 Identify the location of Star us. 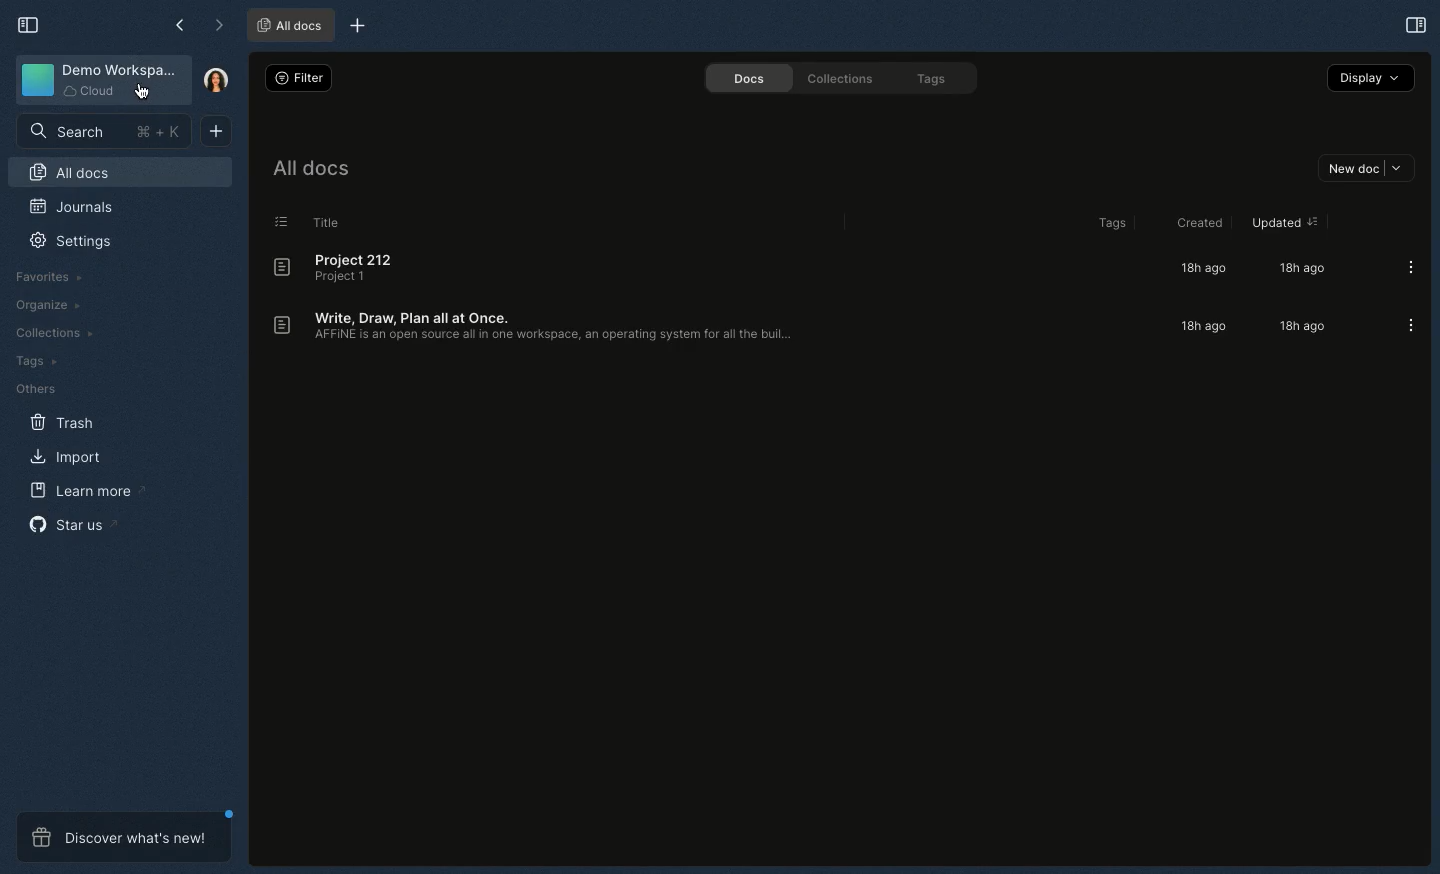
(72, 524).